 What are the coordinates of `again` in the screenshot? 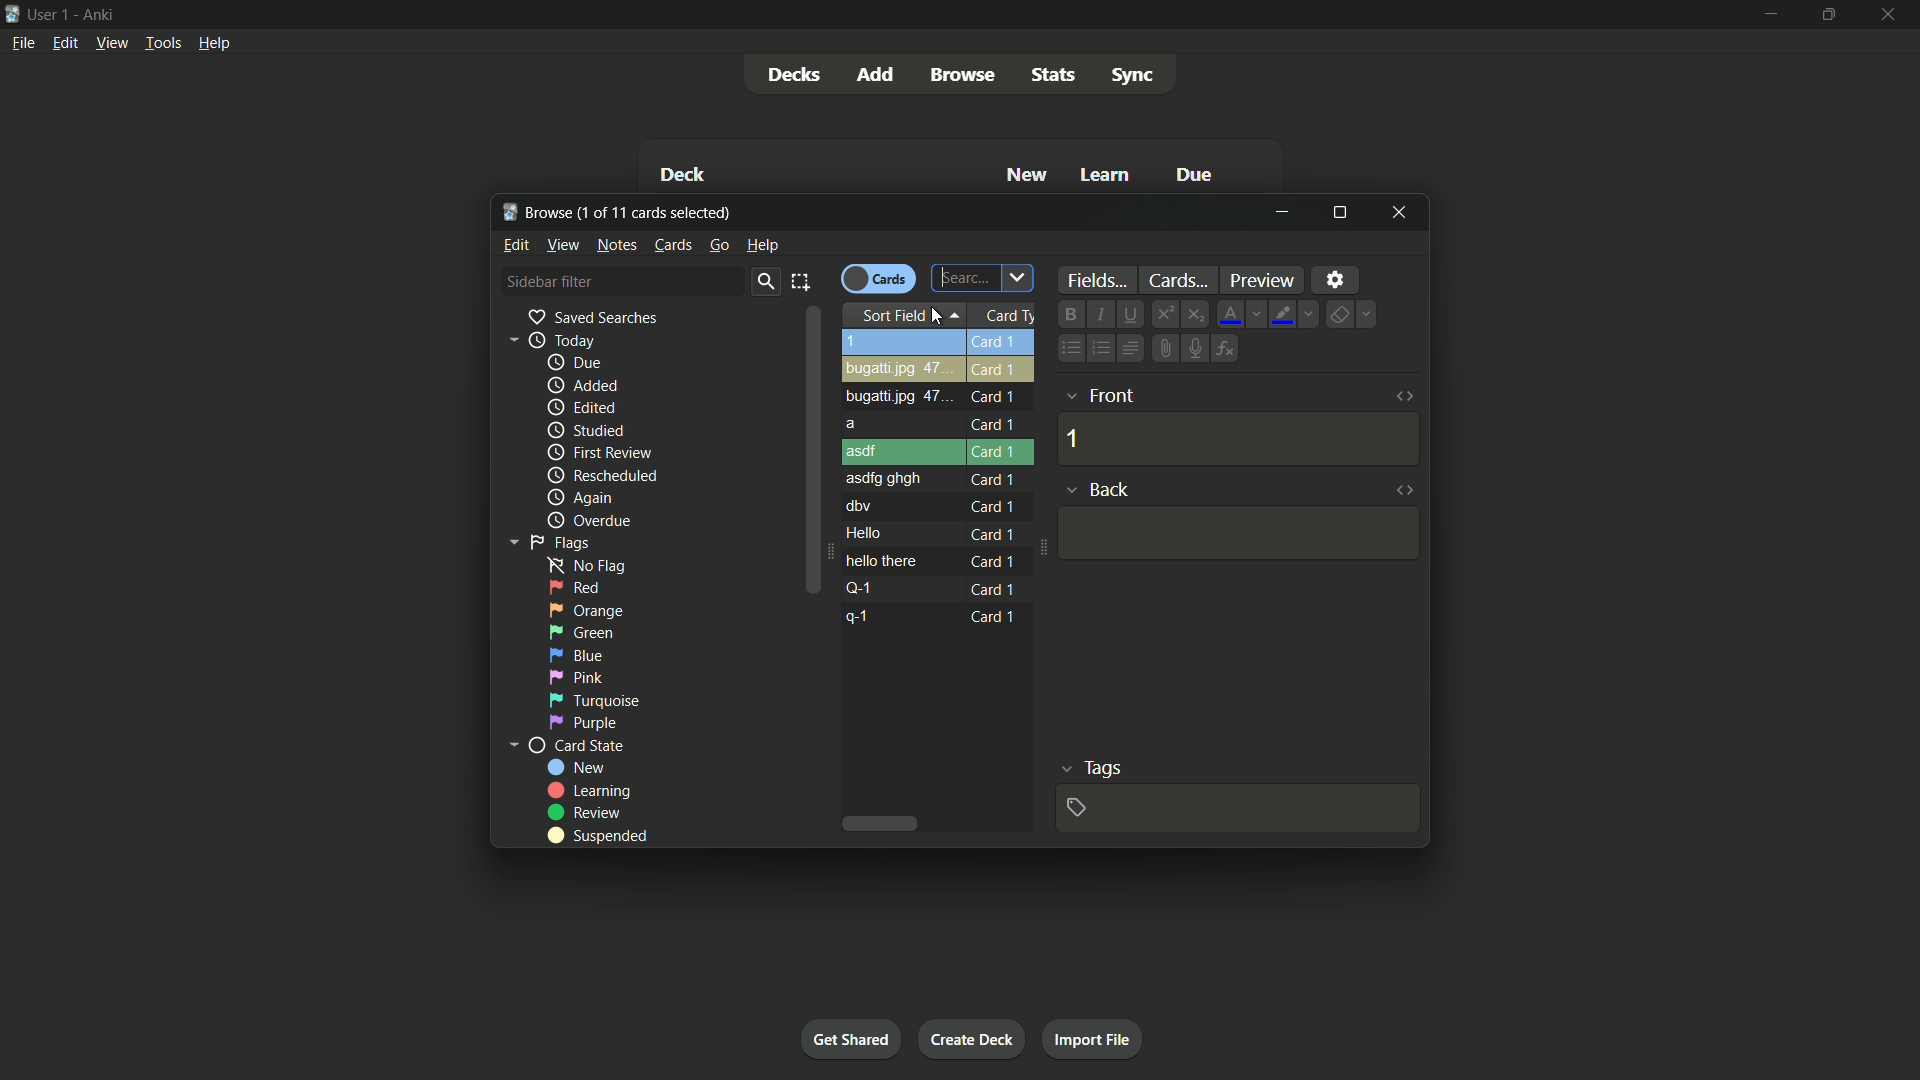 It's located at (578, 497).